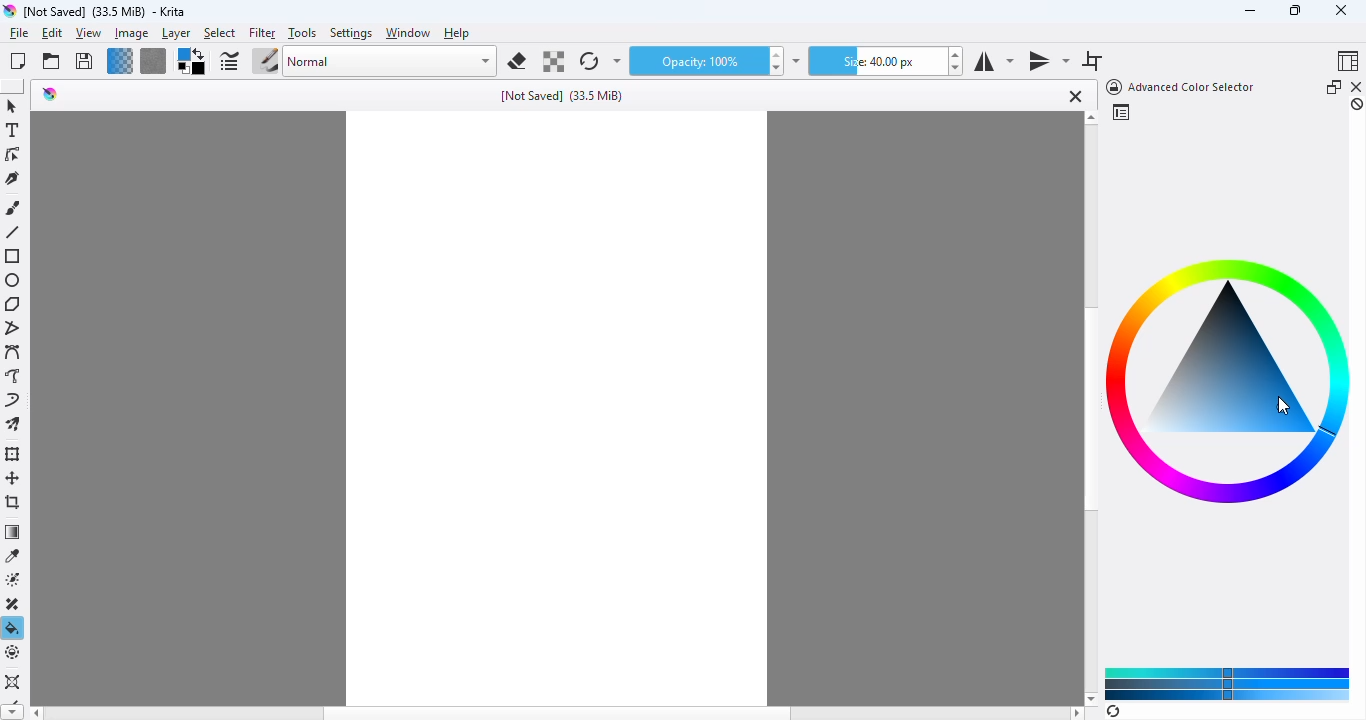 This screenshot has width=1366, height=720. What do you see at coordinates (176, 34) in the screenshot?
I see `layer` at bounding box center [176, 34].